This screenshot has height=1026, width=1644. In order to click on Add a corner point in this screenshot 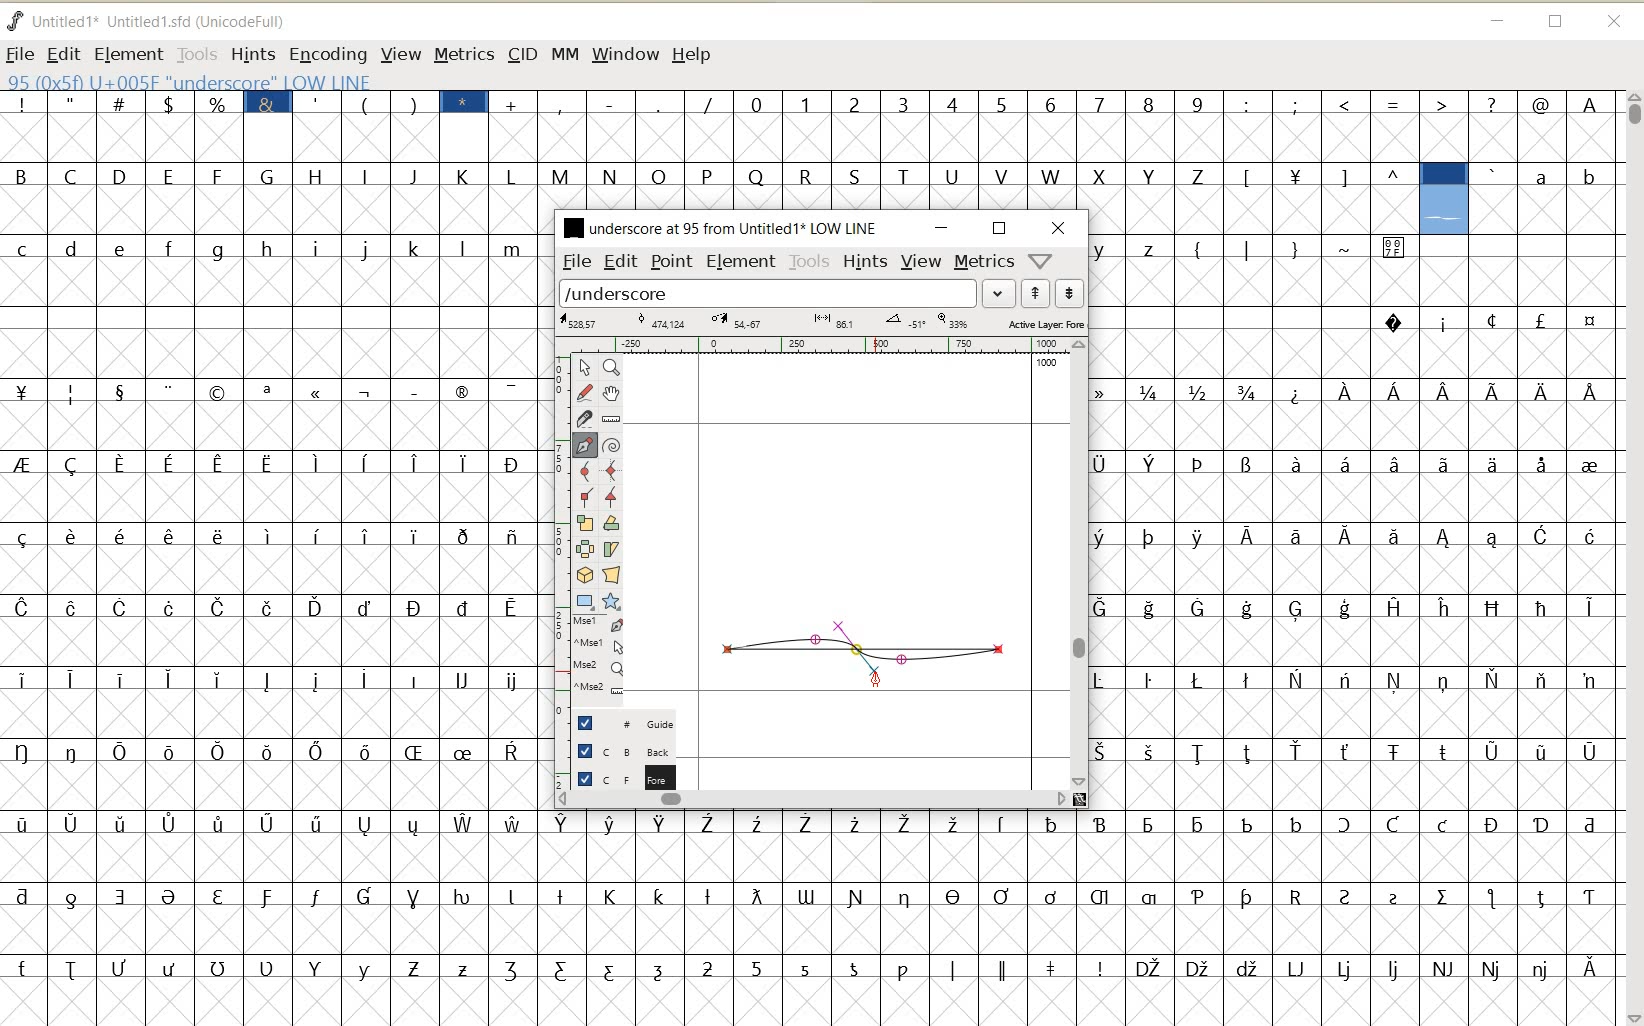, I will do `click(586, 496)`.